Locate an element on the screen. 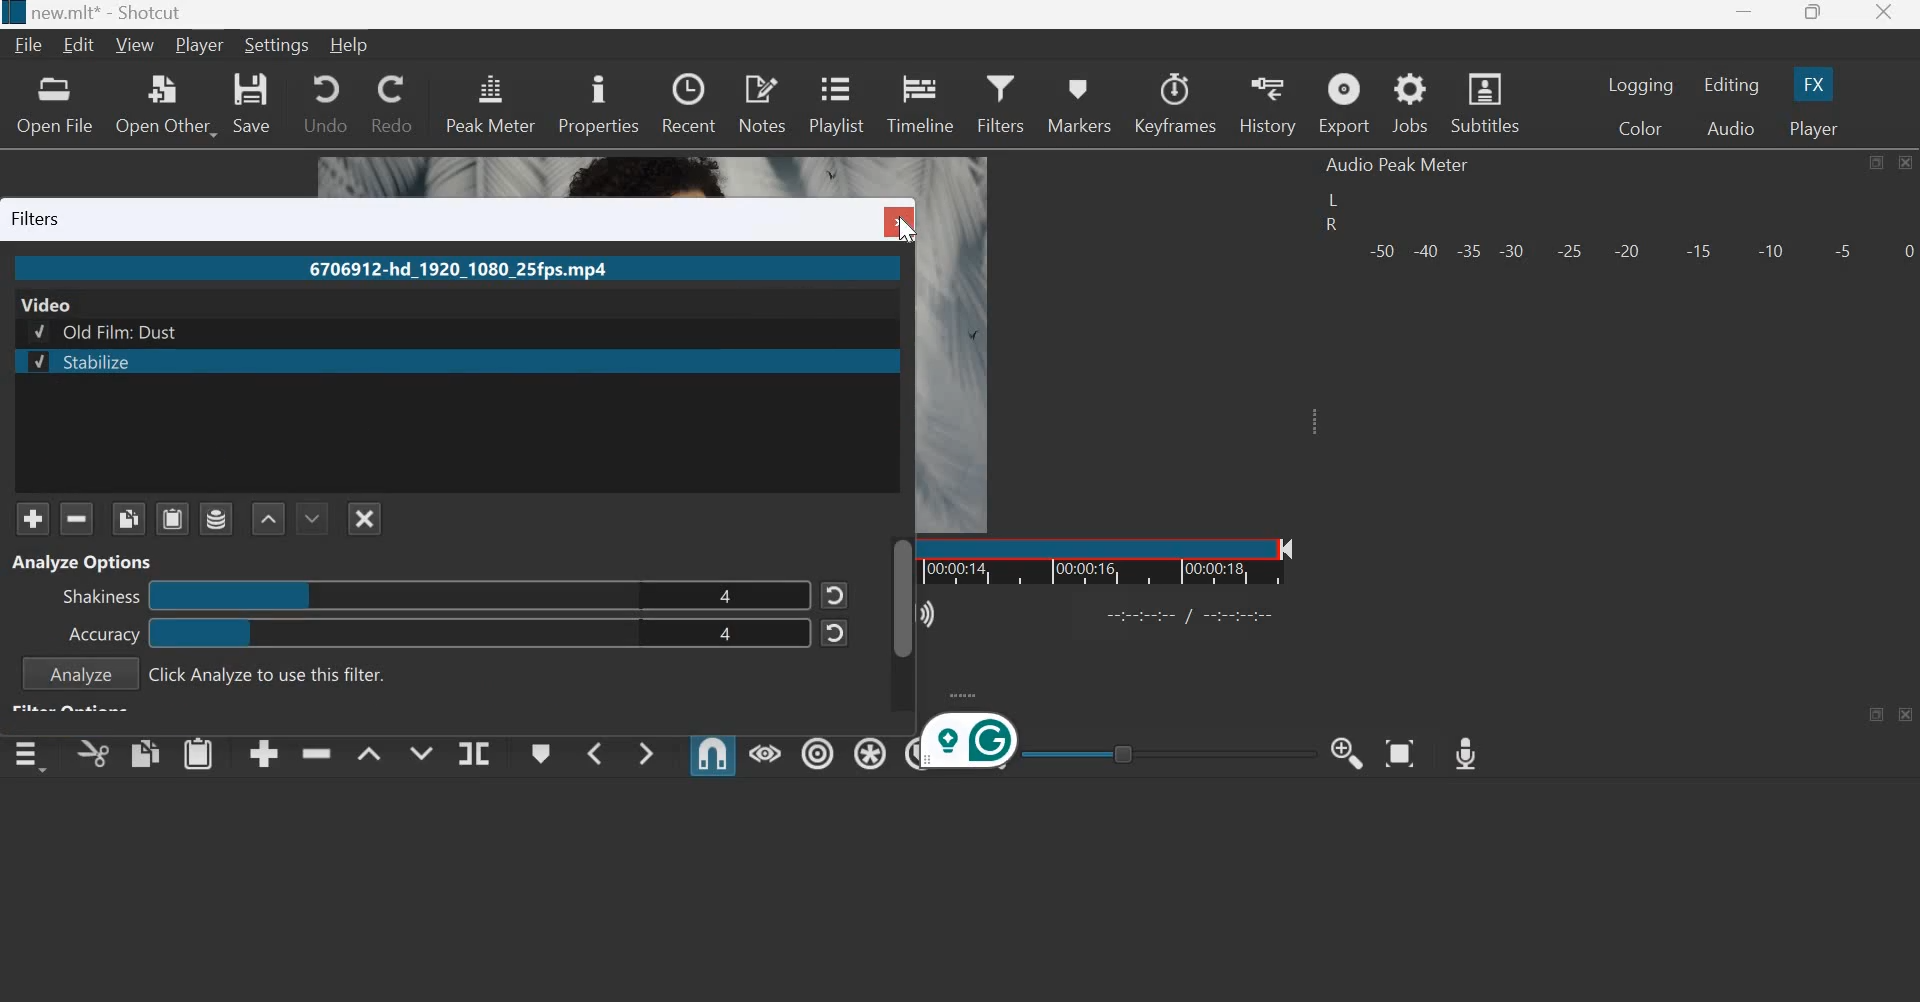 The image size is (1920, 1002). Open other is located at coordinates (168, 104).